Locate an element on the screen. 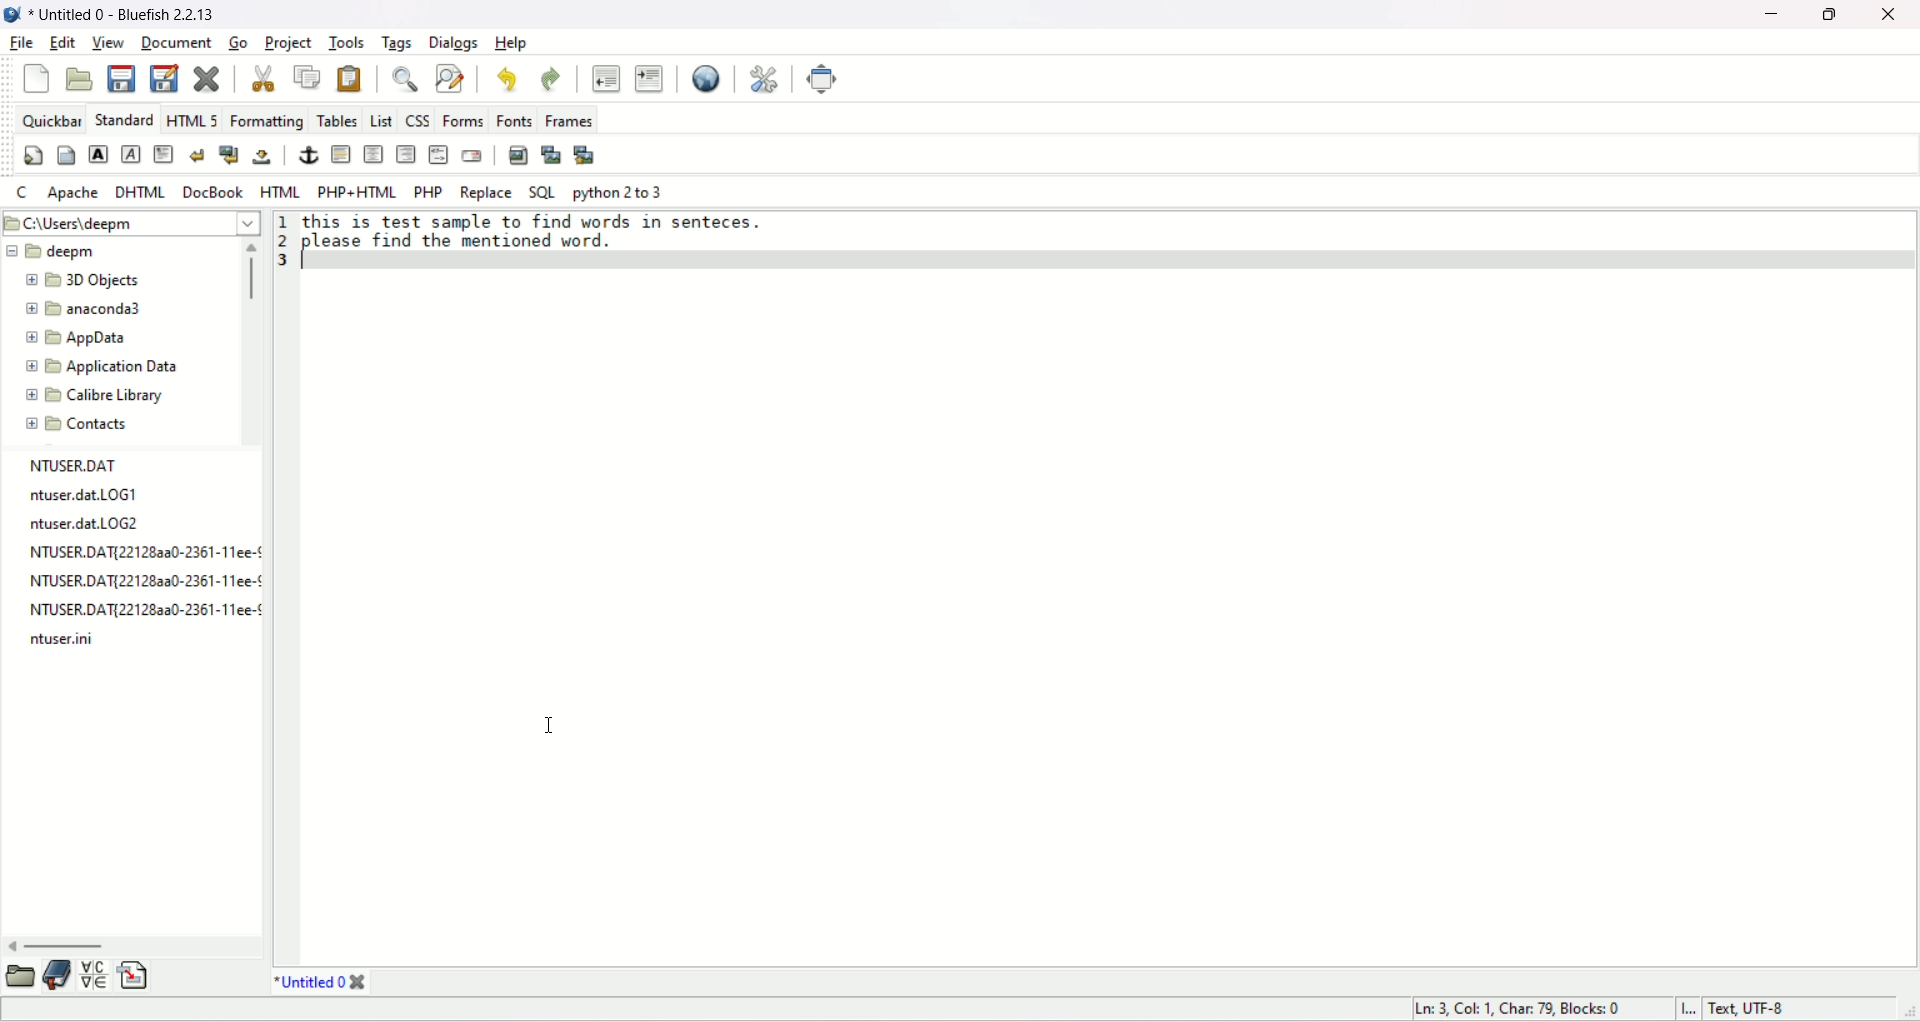  redo is located at coordinates (552, 77).